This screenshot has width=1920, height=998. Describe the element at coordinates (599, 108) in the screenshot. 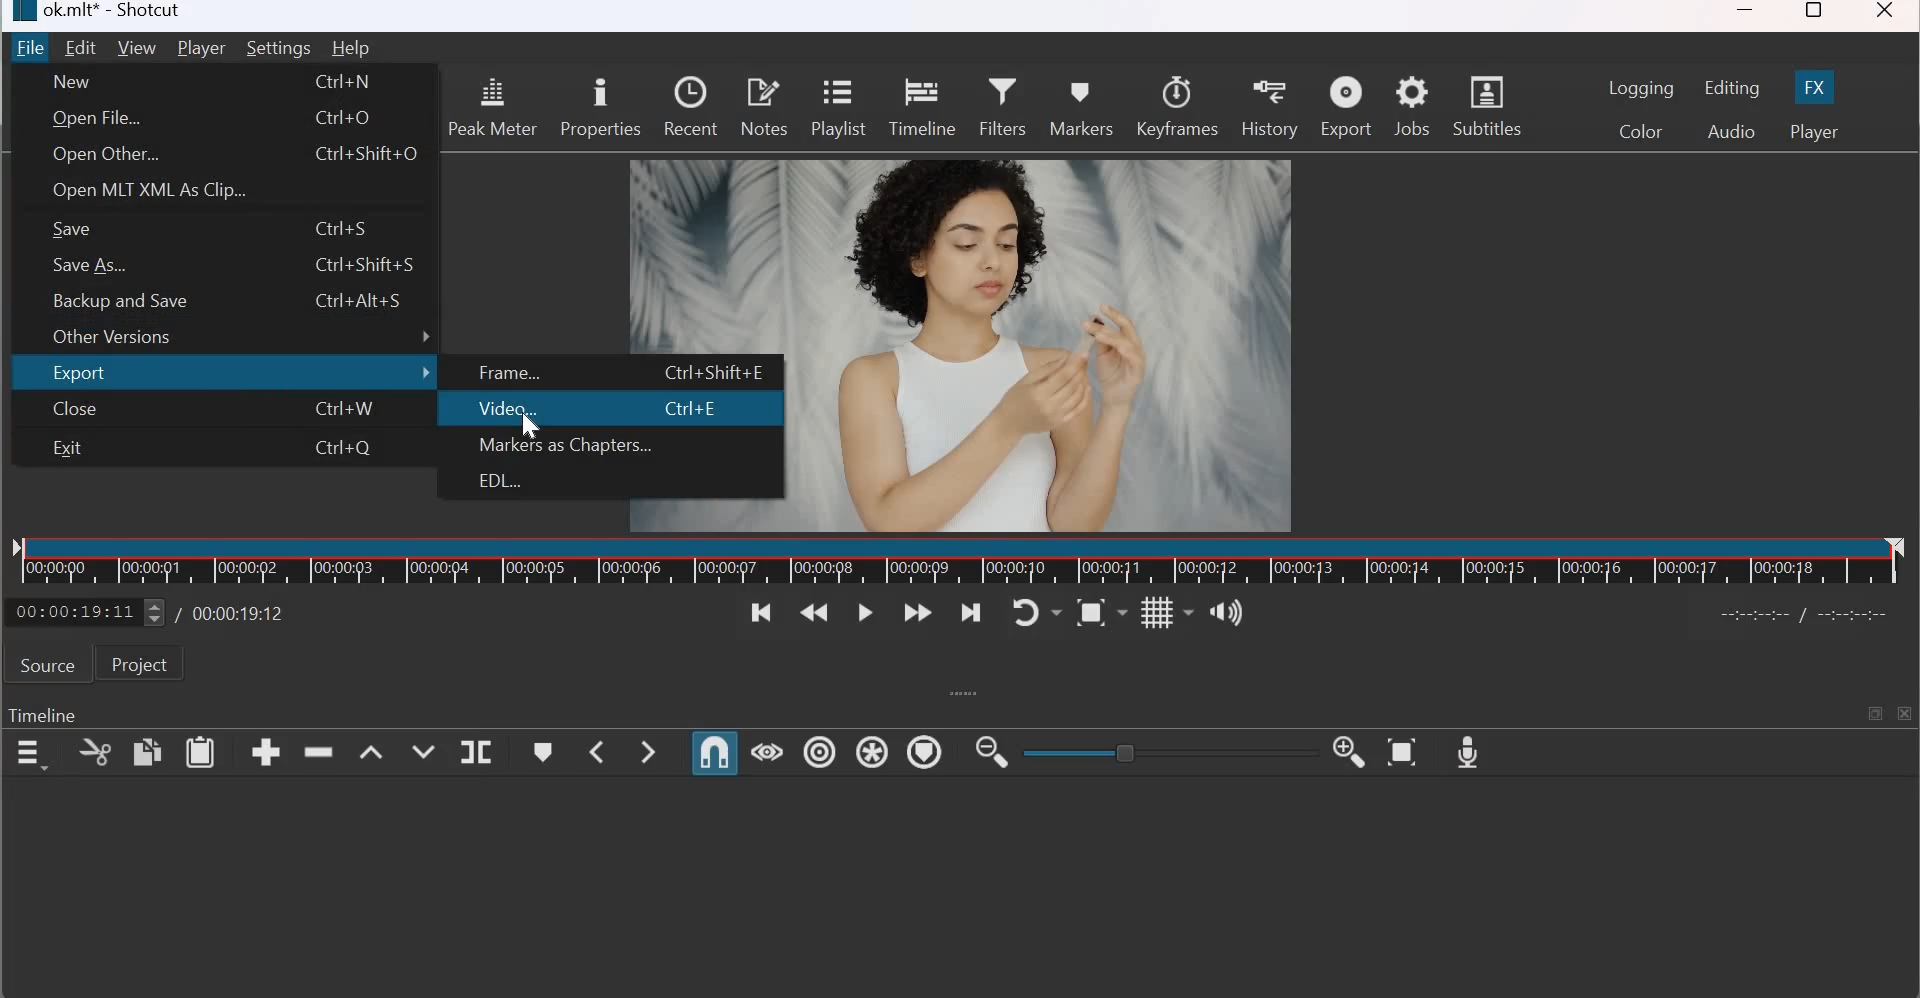

I see `Properties` at that location.